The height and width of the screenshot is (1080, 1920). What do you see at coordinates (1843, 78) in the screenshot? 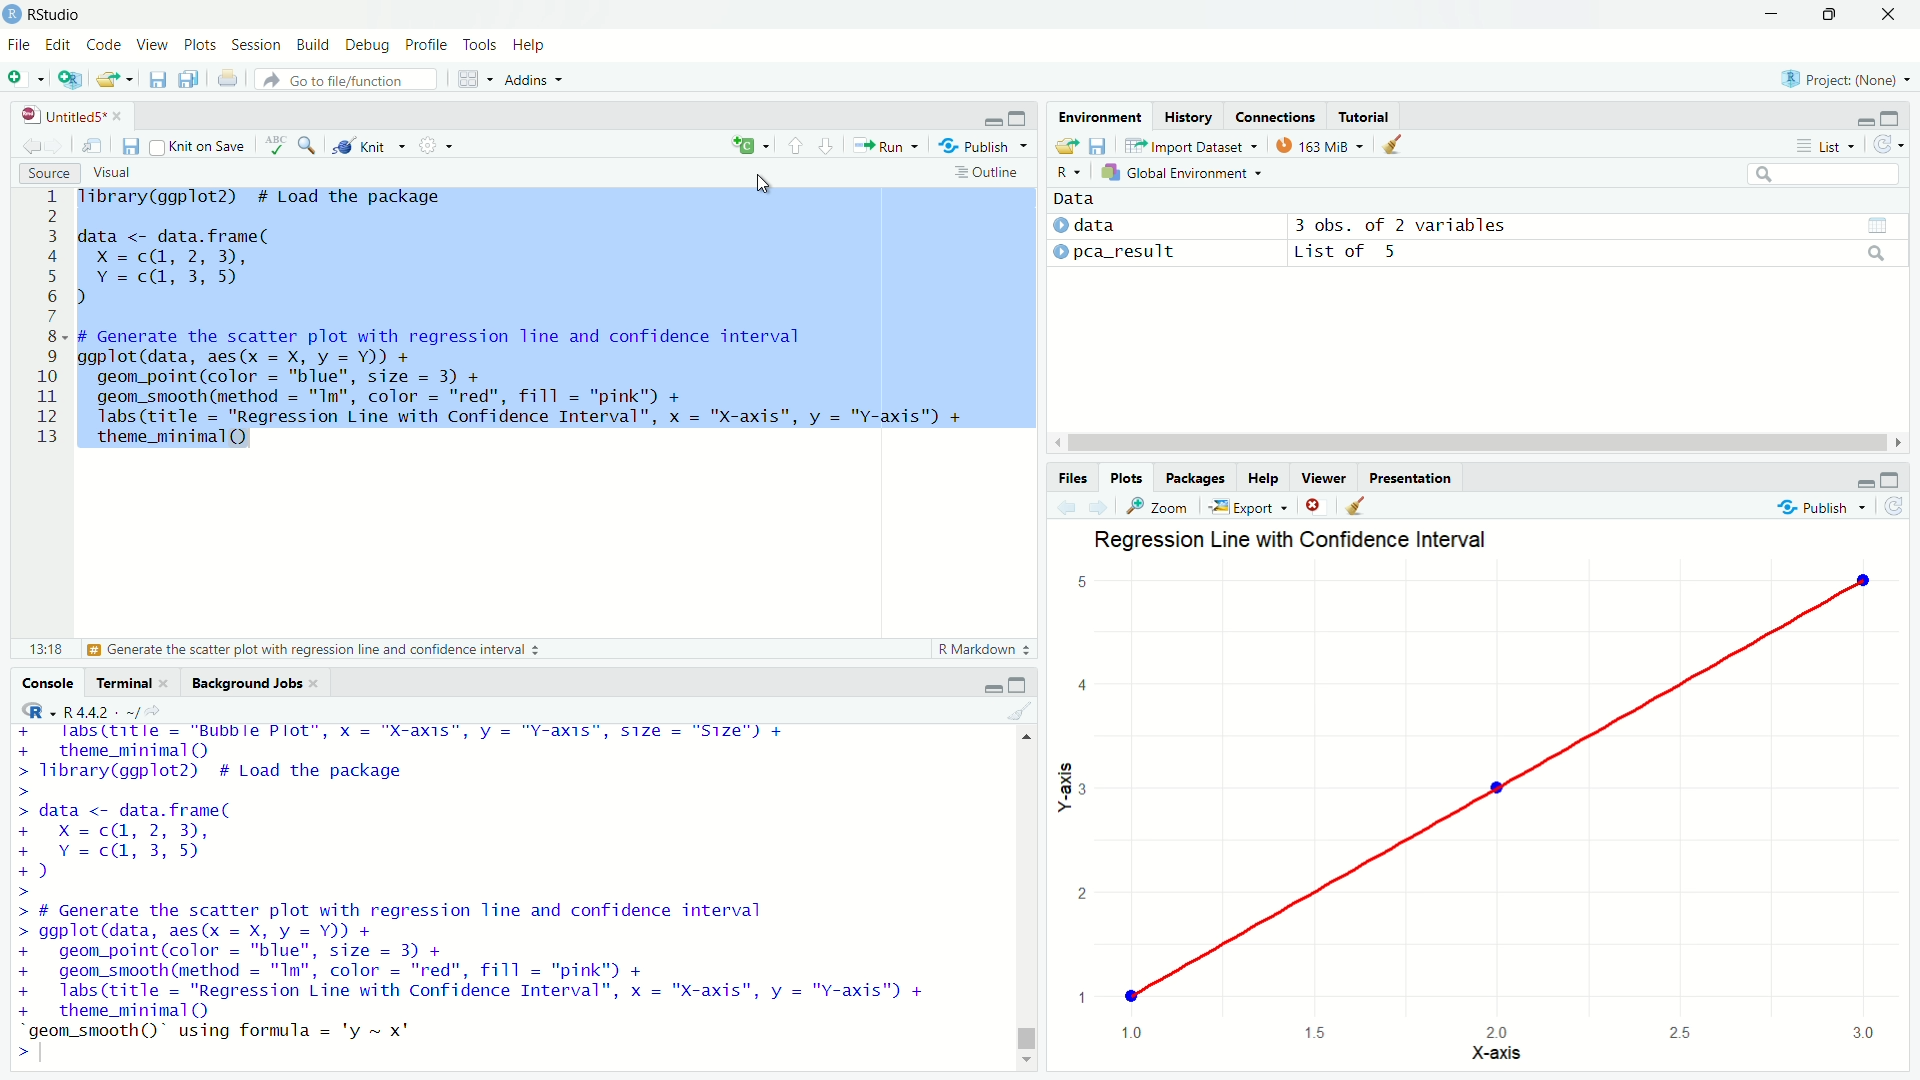
I see `Project: (None)` at bounding box center [1843, 78].